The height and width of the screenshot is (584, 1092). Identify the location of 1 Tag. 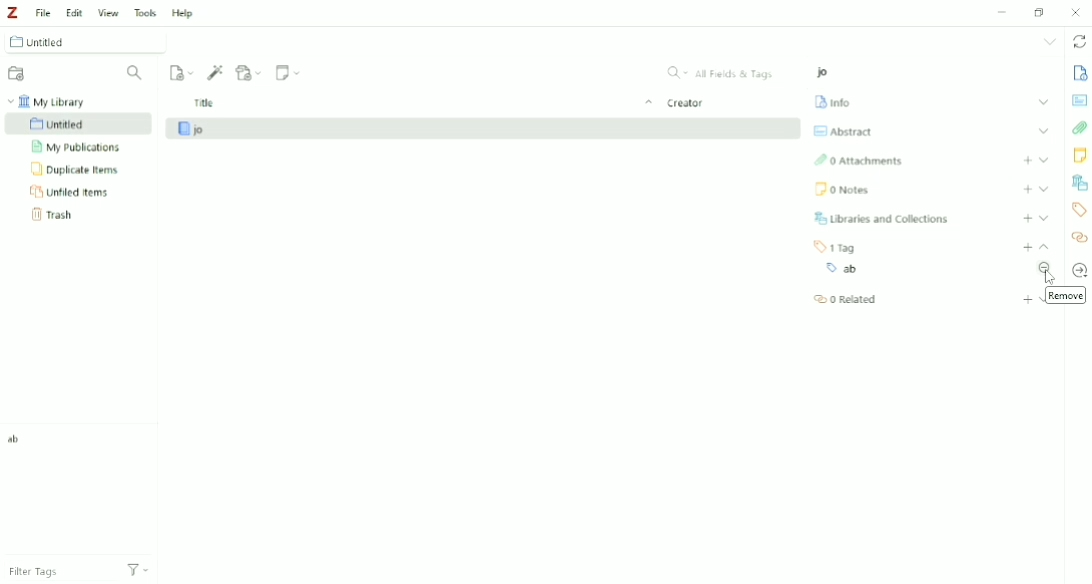
(838, 246).